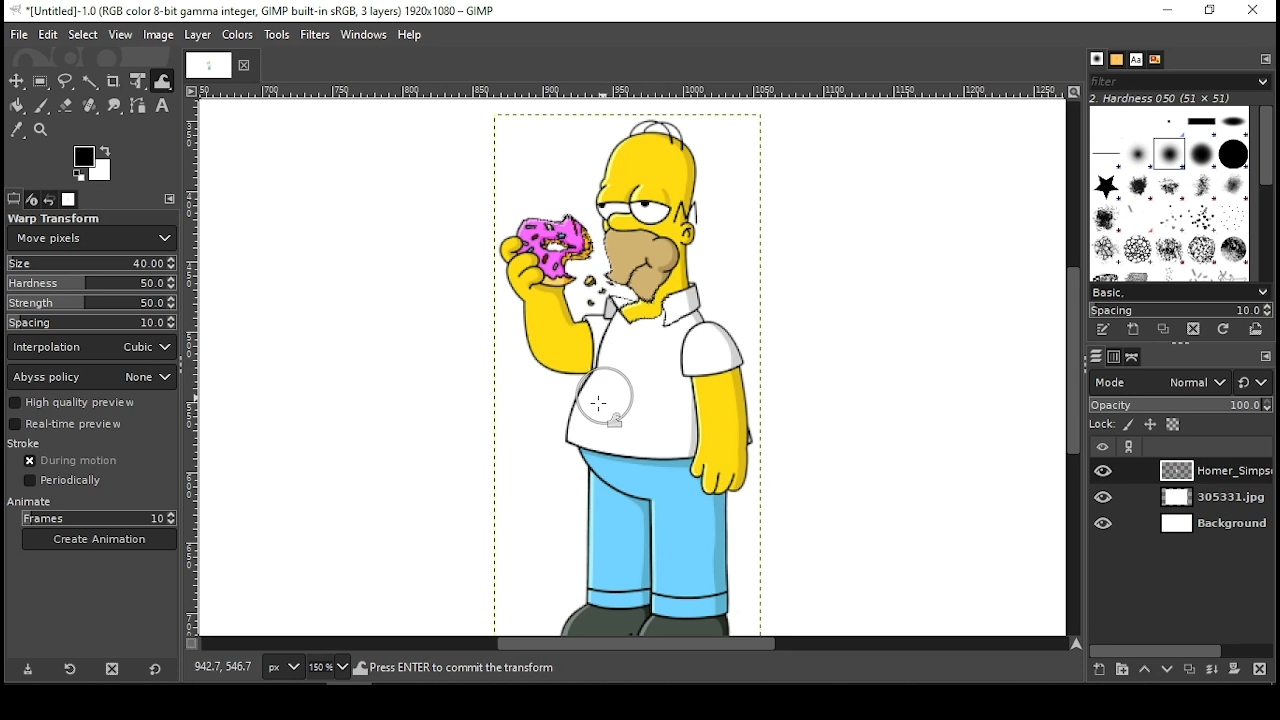 This screenshot has height=720, width=1280. Describe the element at coordinates (1262, 356) in the screenshot. I see `edit toolbar` at that location.